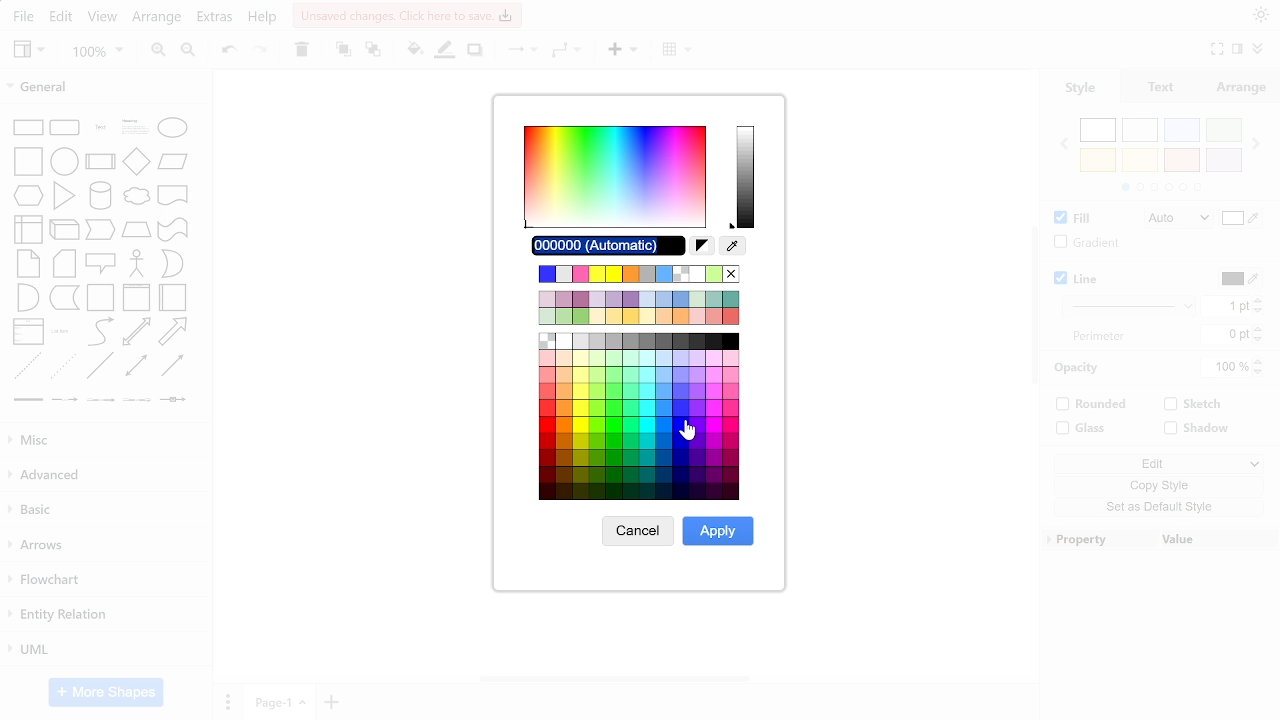  Describe the element at coordinates (568, 52) in the screenshot. I see `waypoints` at that location.